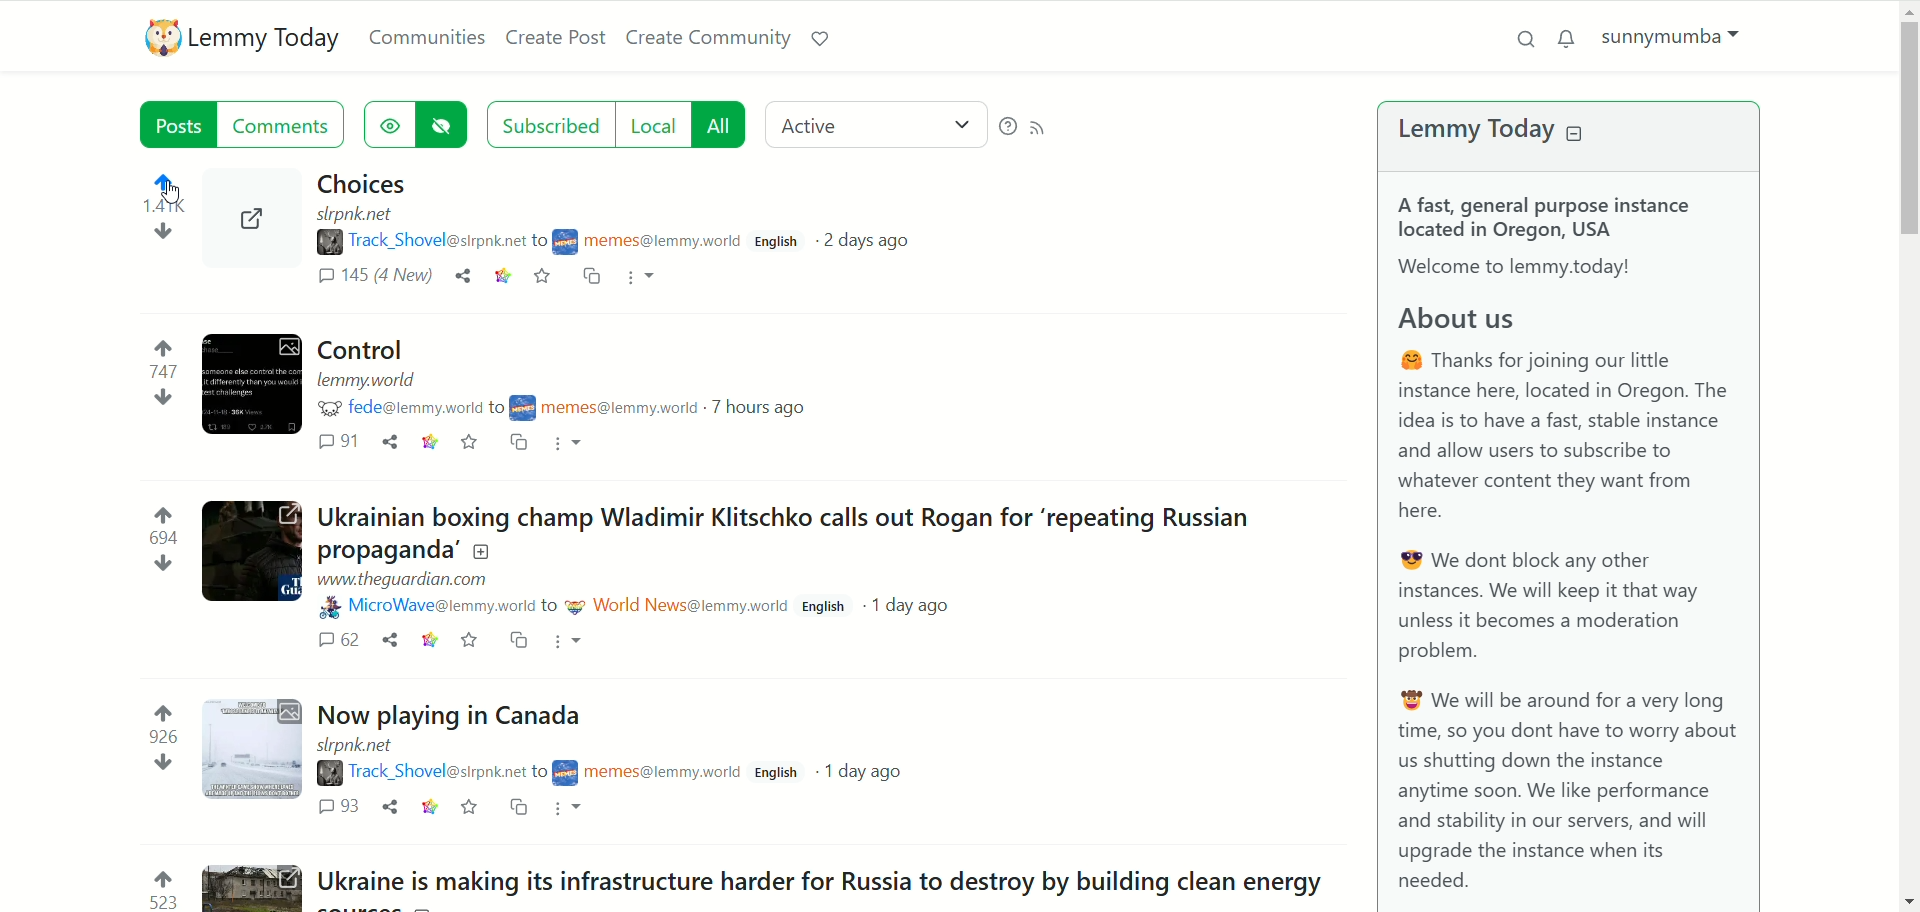  I want to click on poster image, so click(328, 775).